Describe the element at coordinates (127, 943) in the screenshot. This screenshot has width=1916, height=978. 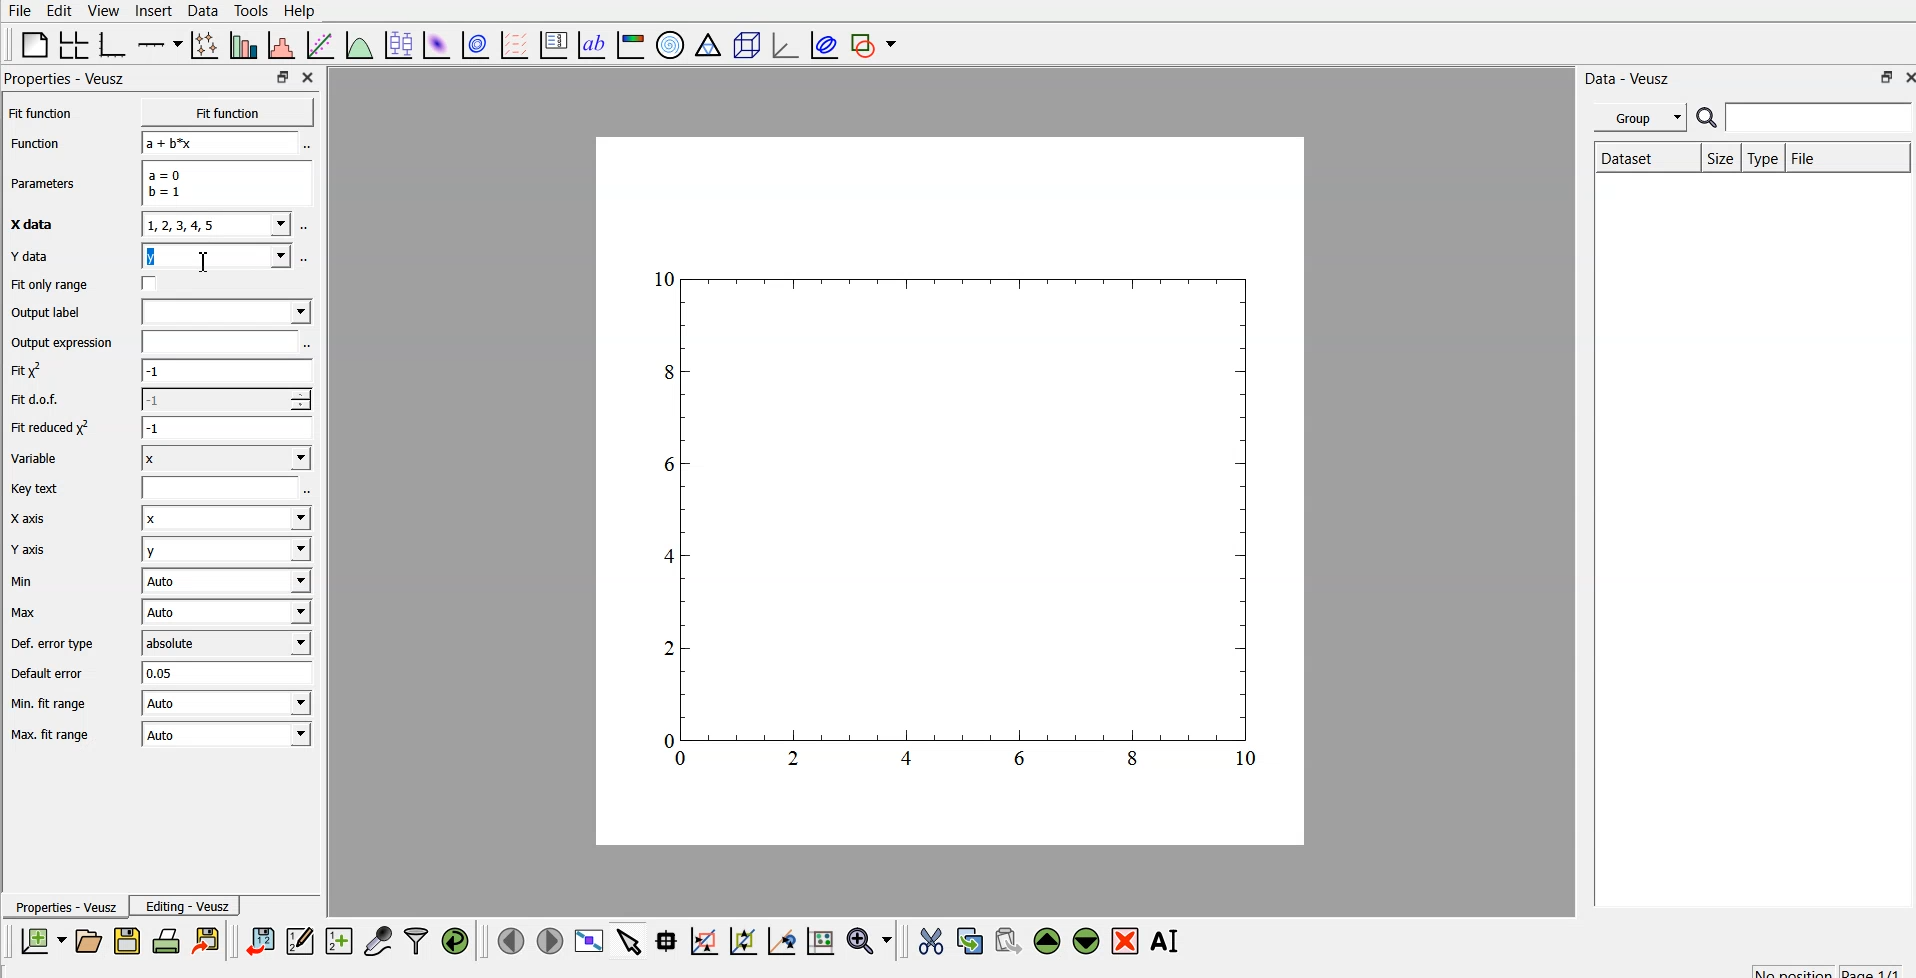
I see `save` at that location.